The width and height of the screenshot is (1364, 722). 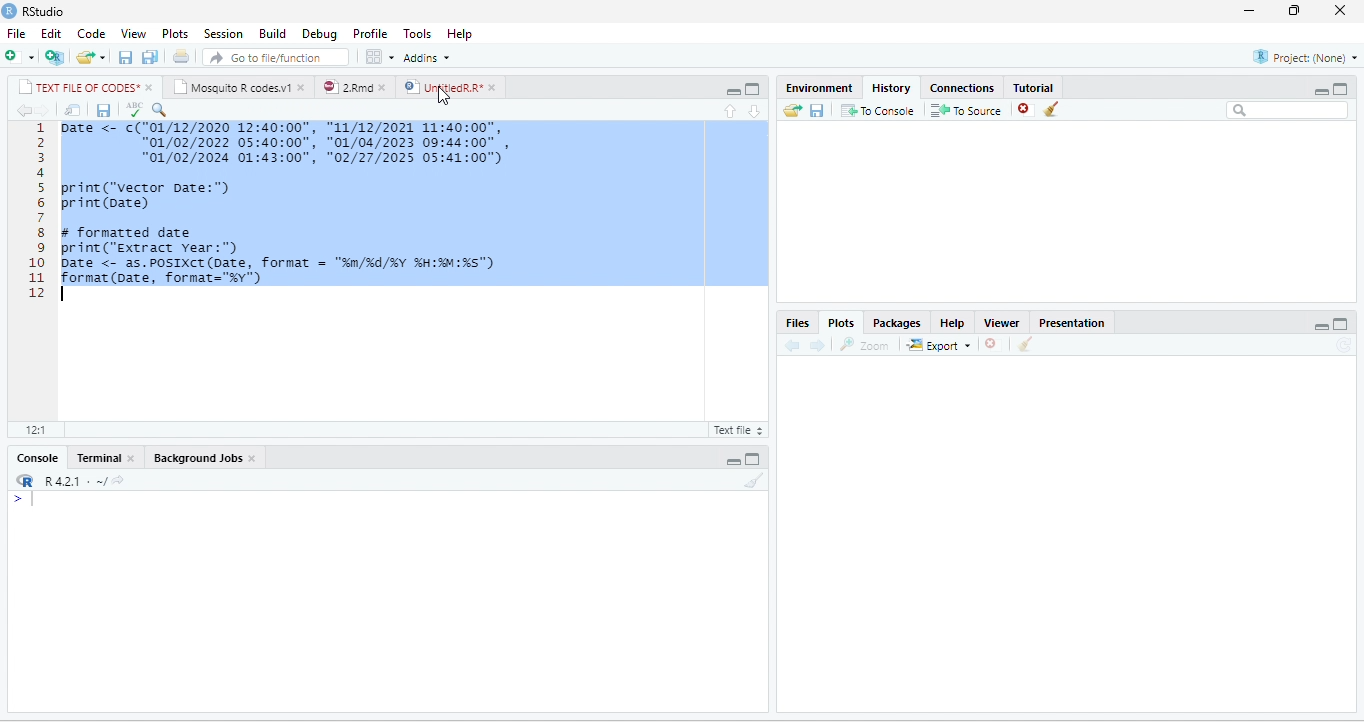 What do you see at coordinates (371, 35) in the screenshot?
I see `Profile` at bounding box center [371, 35].